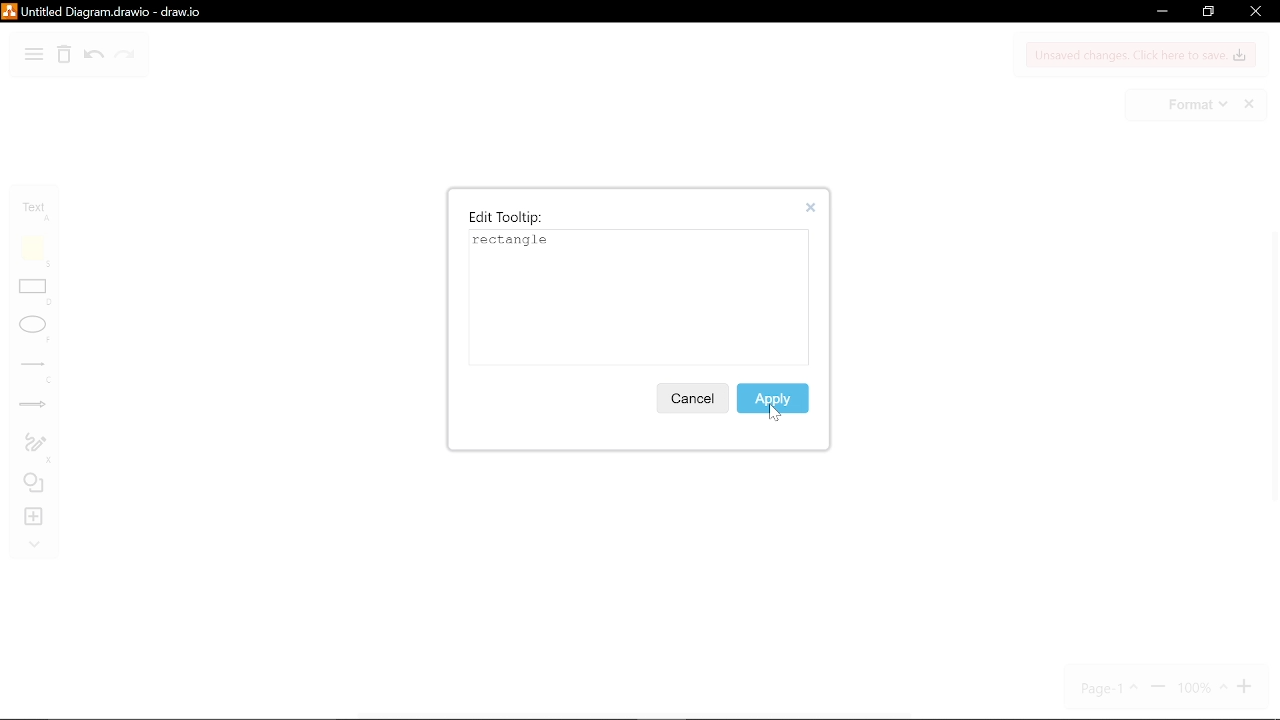  What do you see at coordinates (36, 372) in the screenshot?
I see `lines` at bounding box center [36, 372].